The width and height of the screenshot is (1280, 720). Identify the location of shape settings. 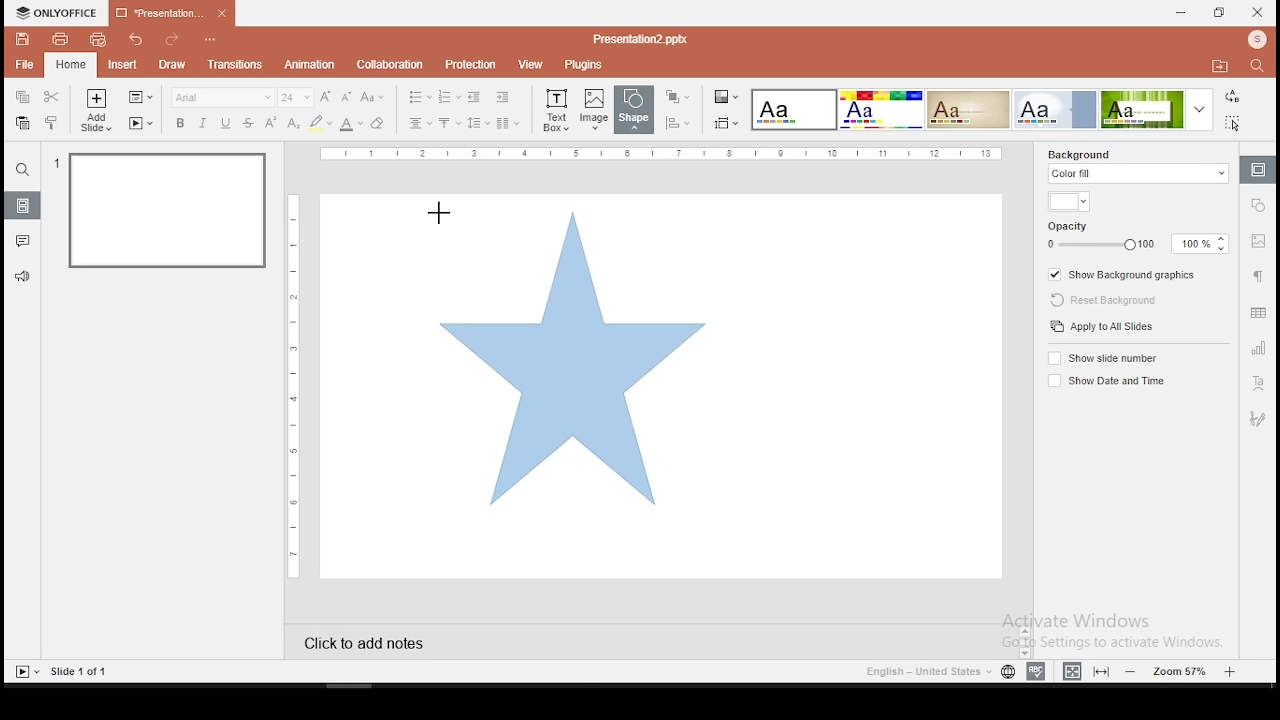
(1259, 204).